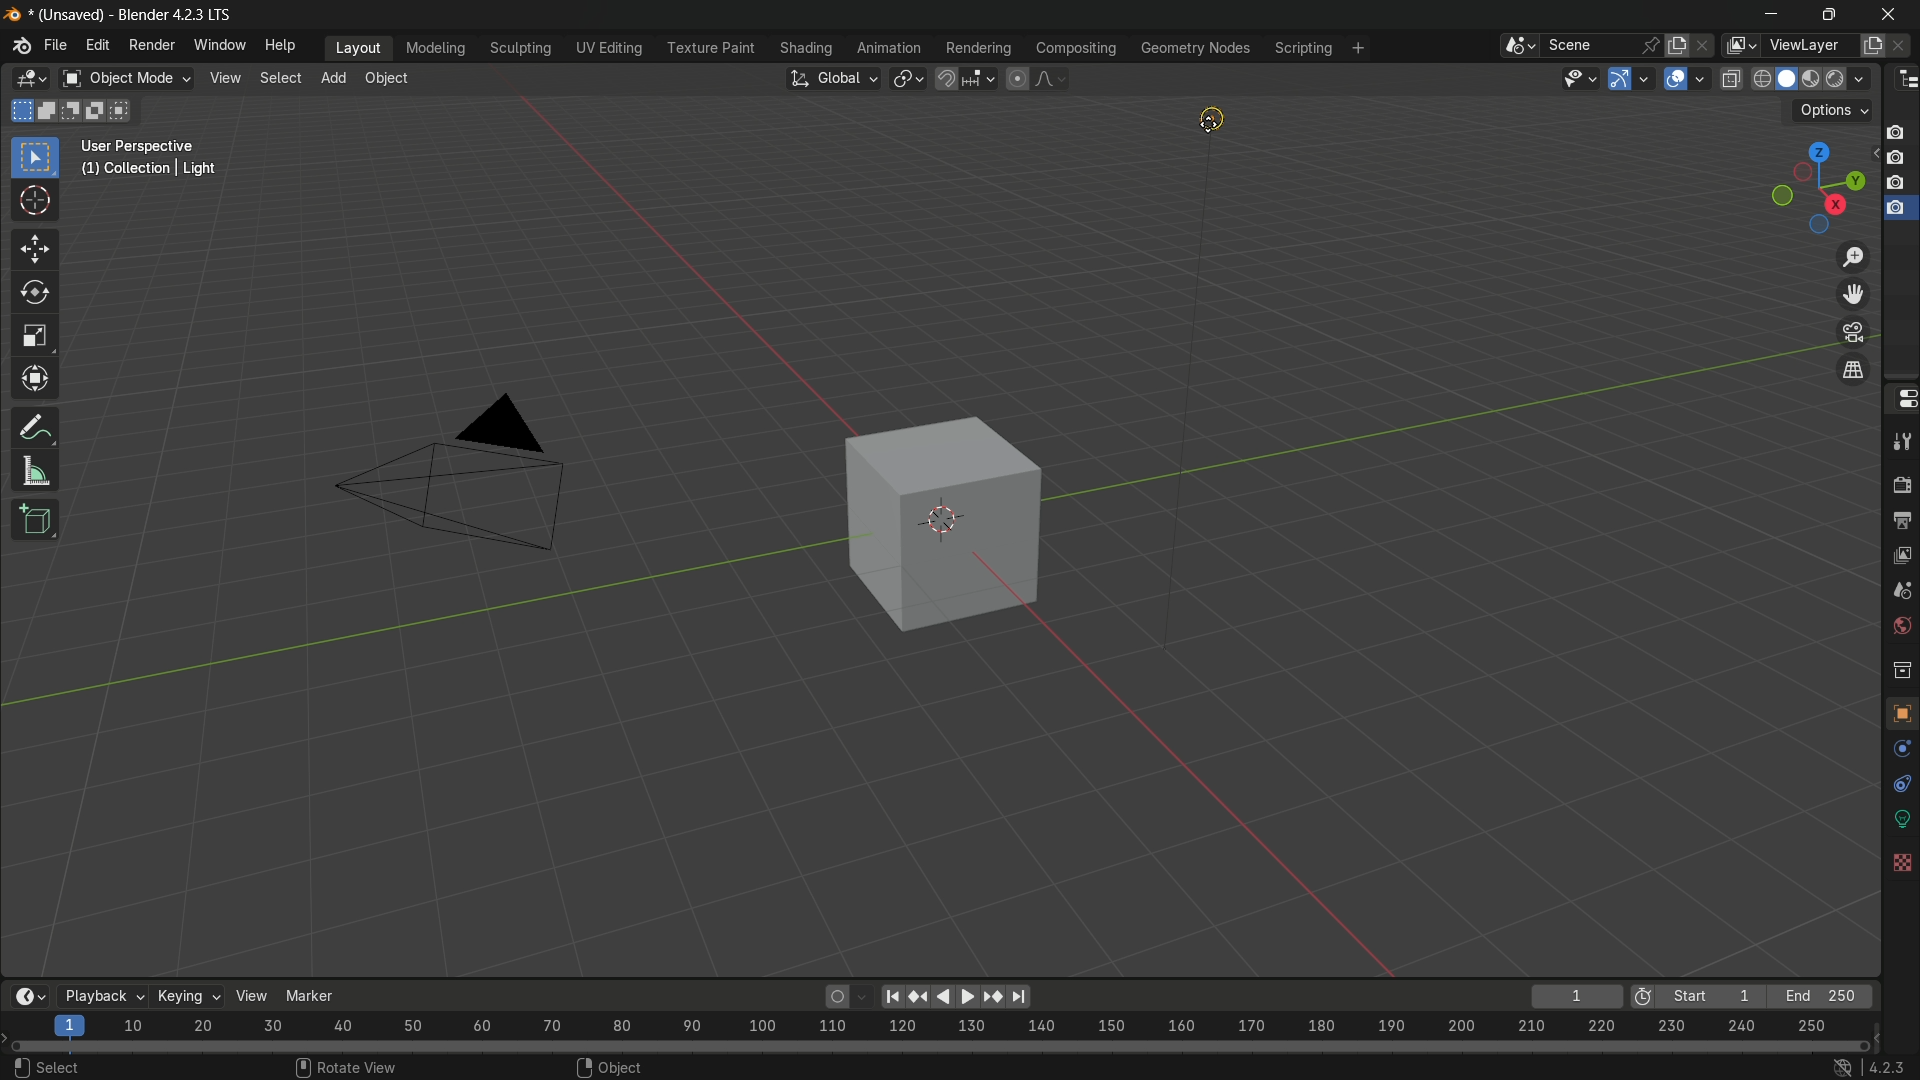 Image resolution: width=1920 pixels, height=1080 pixels. I want to click on move, so click(37, 249).